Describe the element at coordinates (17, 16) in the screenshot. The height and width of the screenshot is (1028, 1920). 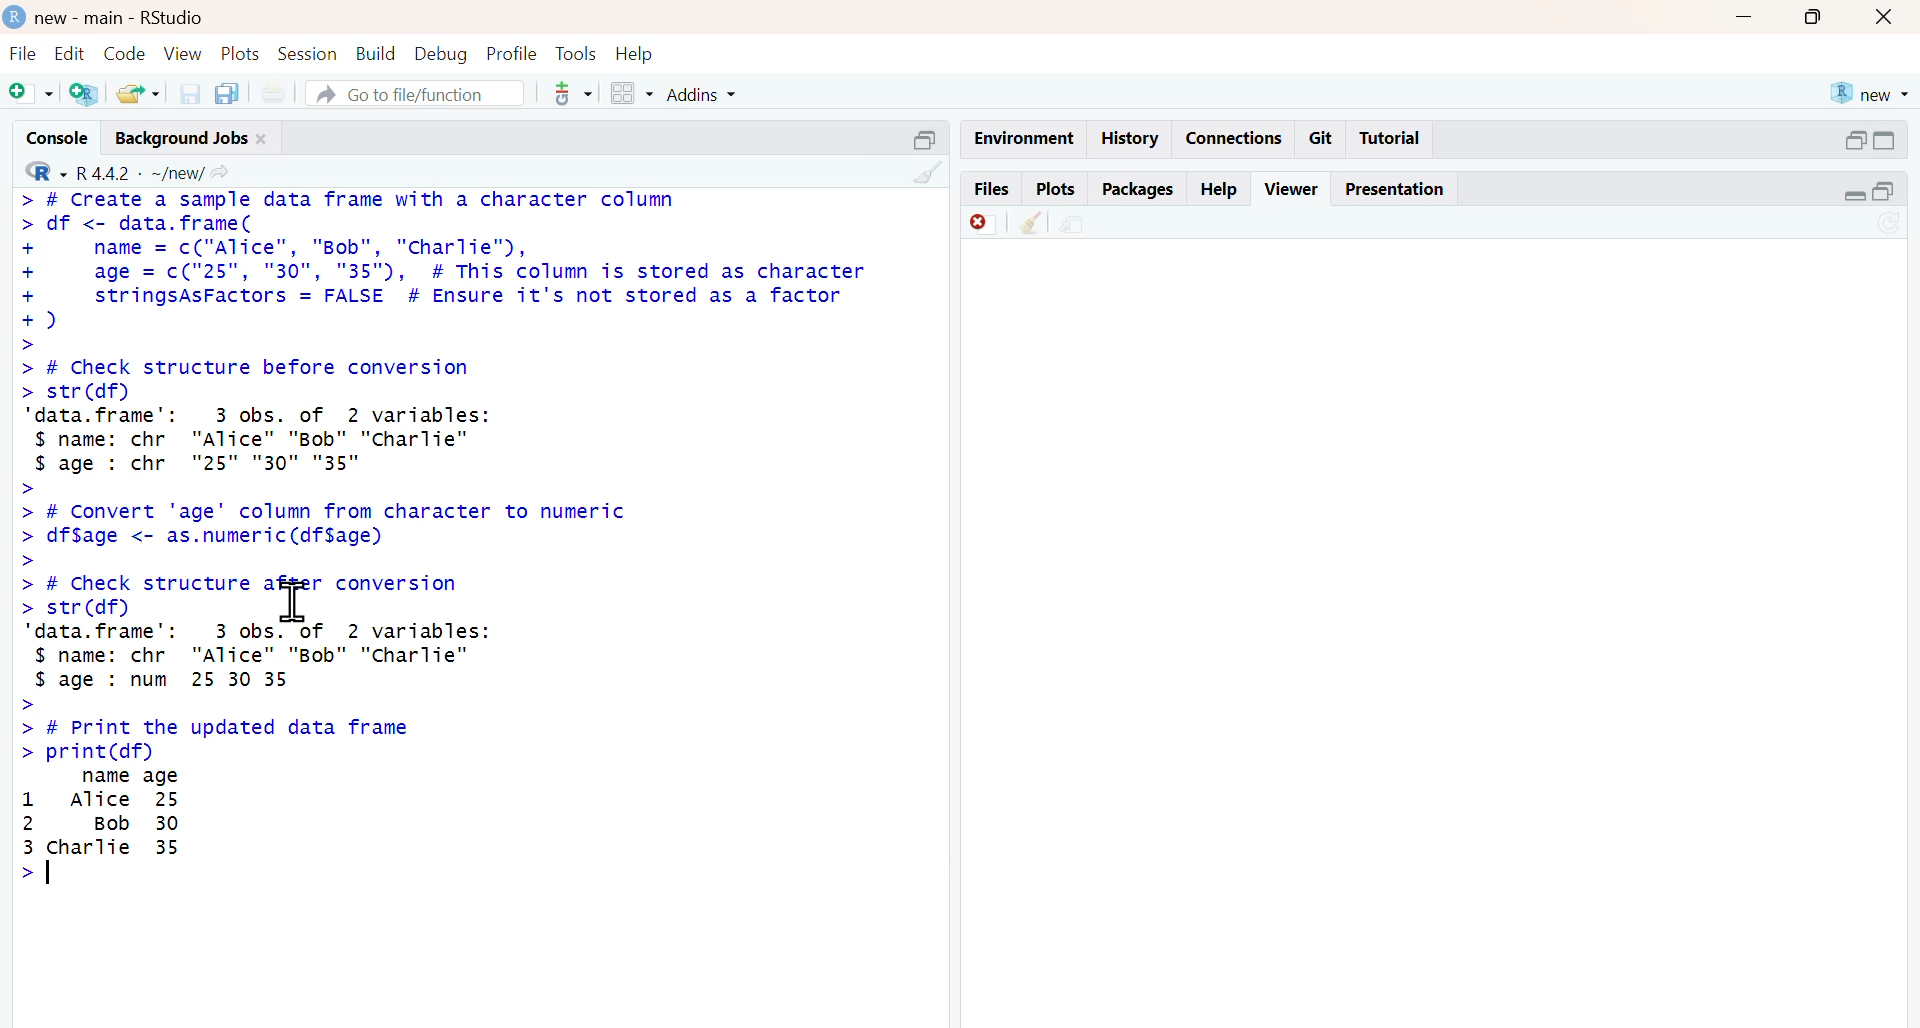
I see `logo` at that location.